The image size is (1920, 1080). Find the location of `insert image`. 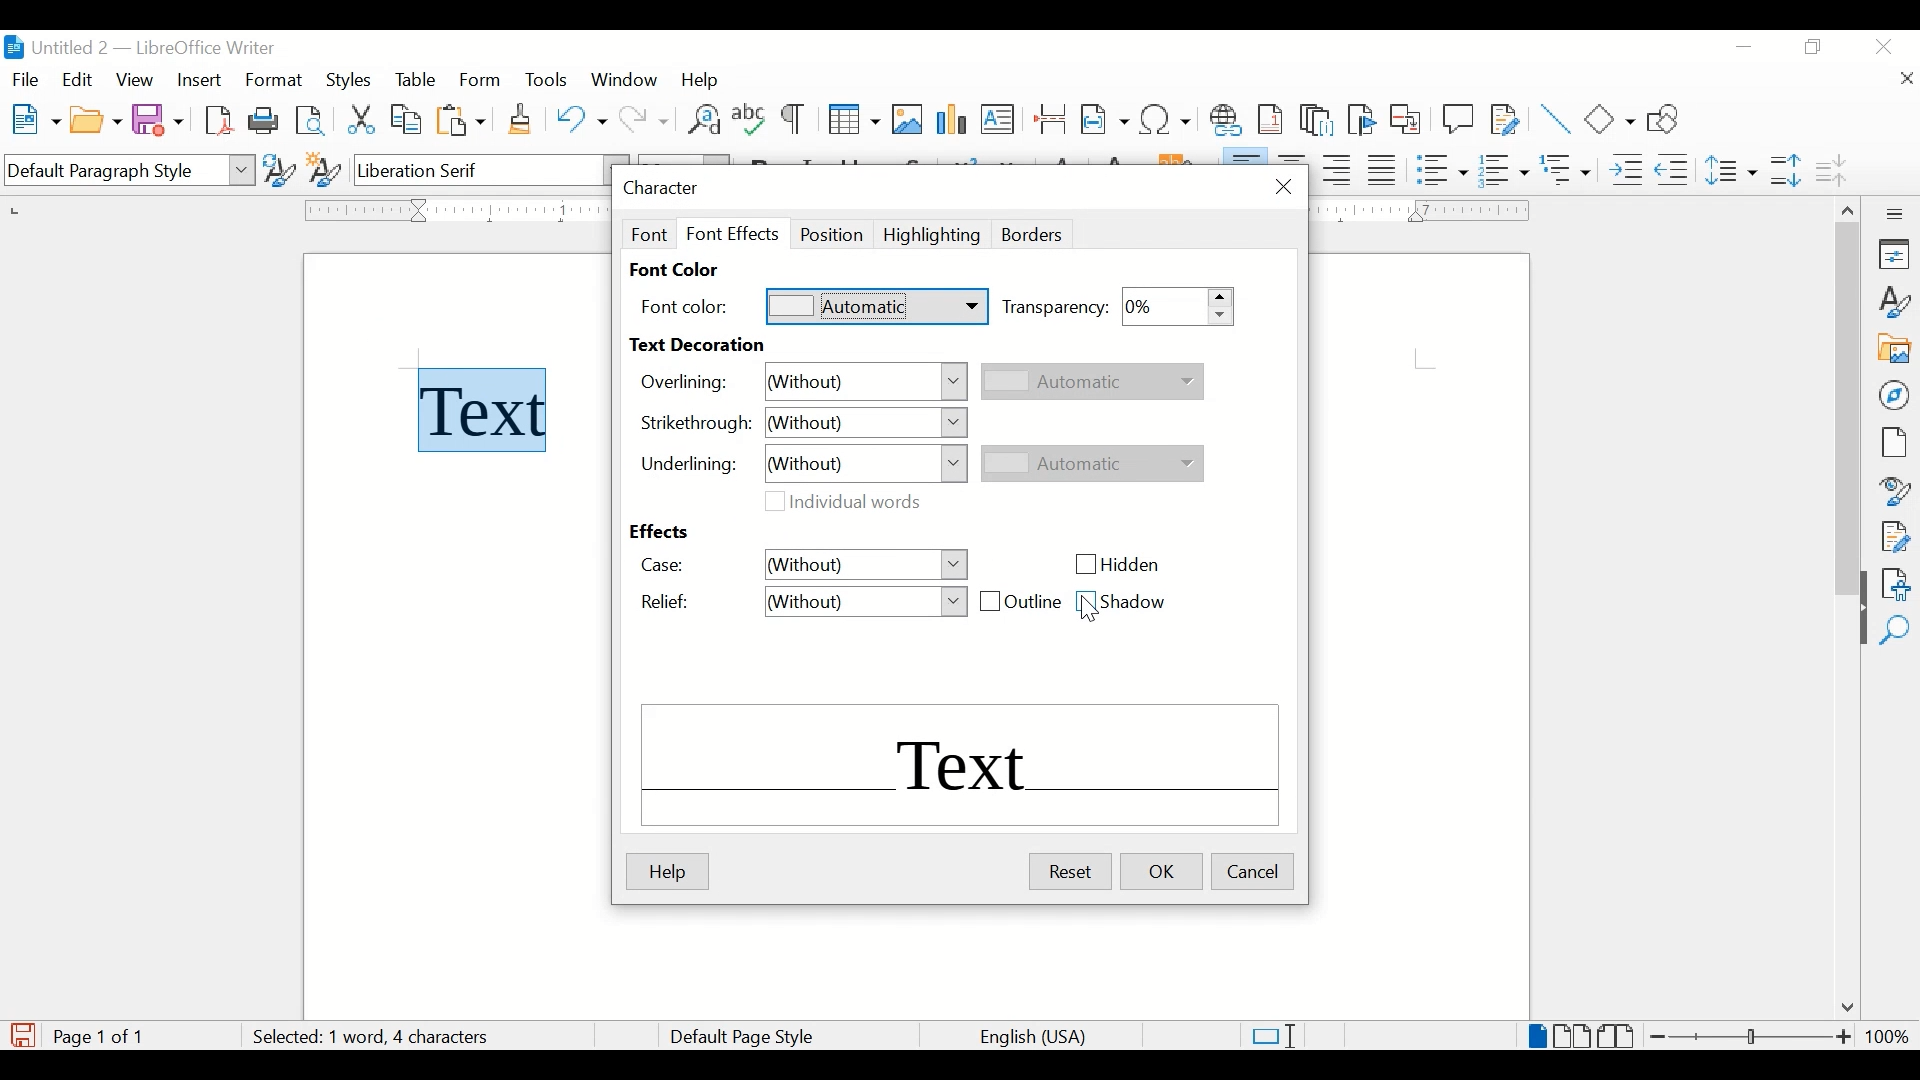

insert image is located at coordinates (908, 119).